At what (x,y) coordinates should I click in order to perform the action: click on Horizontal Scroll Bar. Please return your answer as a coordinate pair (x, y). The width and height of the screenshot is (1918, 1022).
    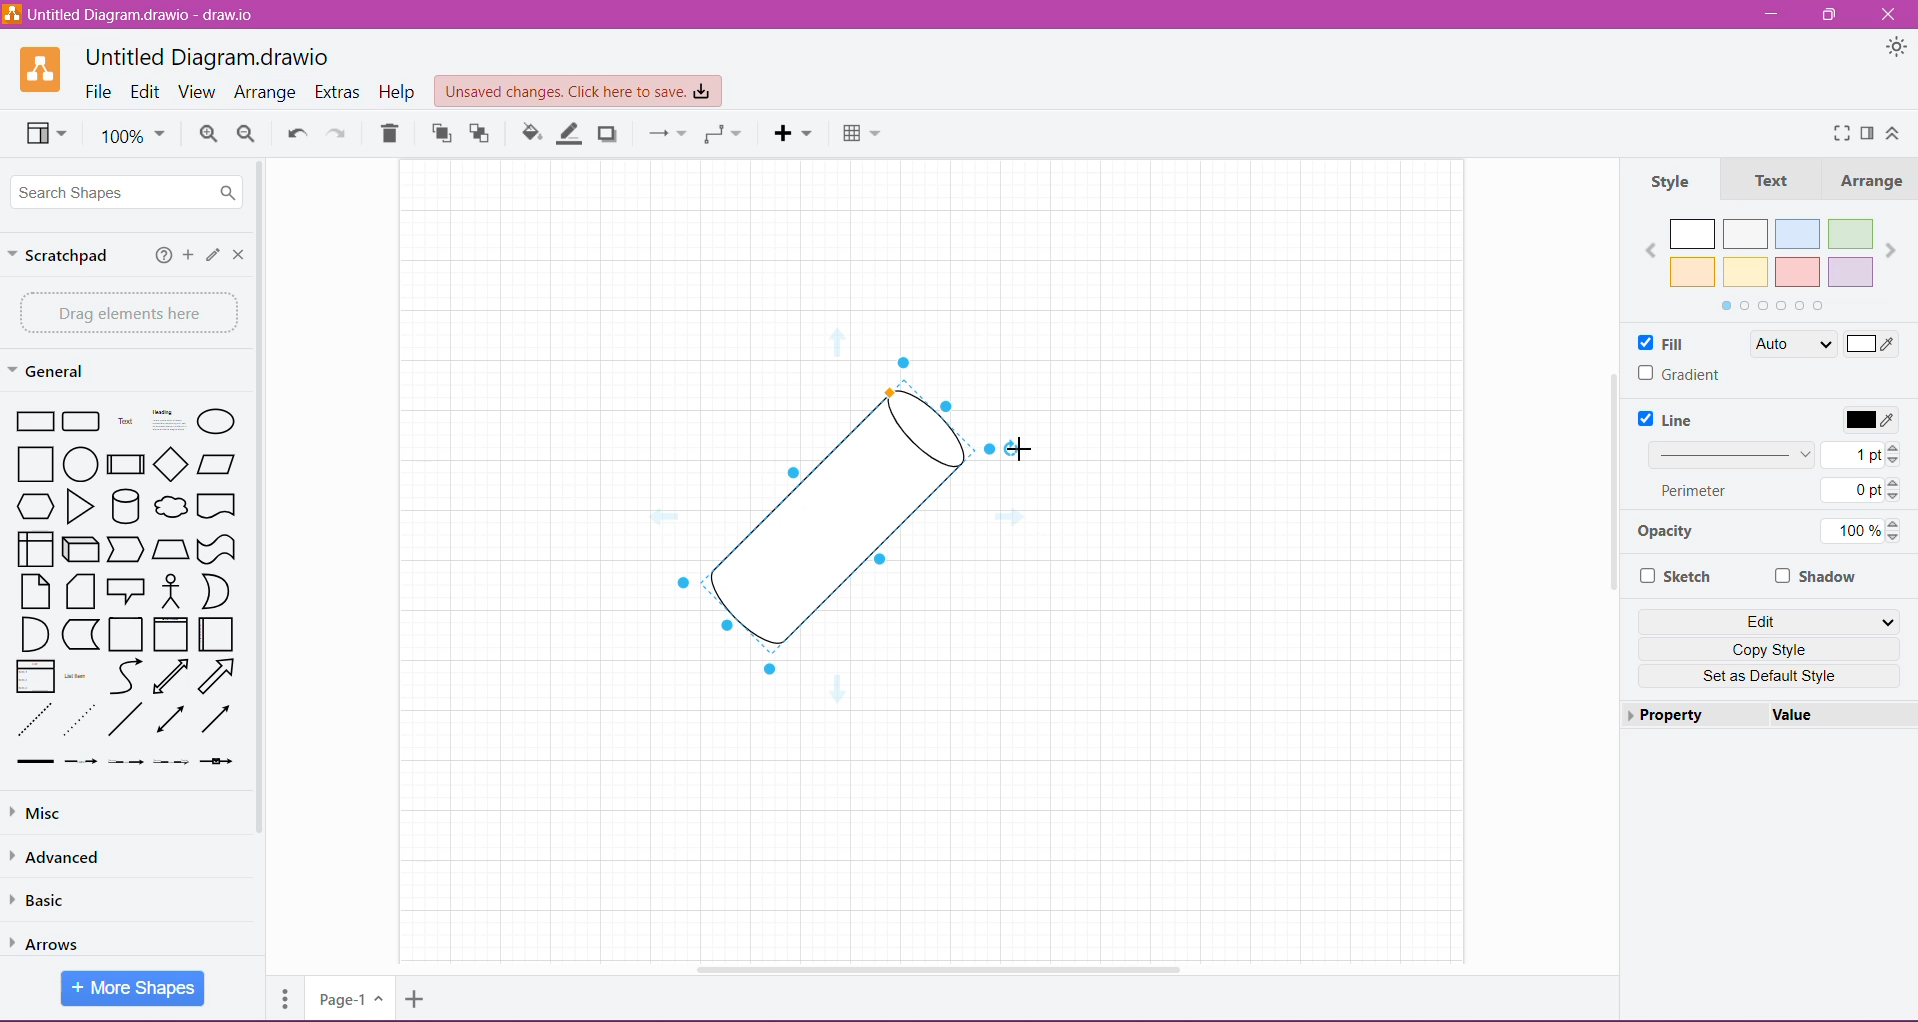
    Looking at the image, I should click on (944, 970).